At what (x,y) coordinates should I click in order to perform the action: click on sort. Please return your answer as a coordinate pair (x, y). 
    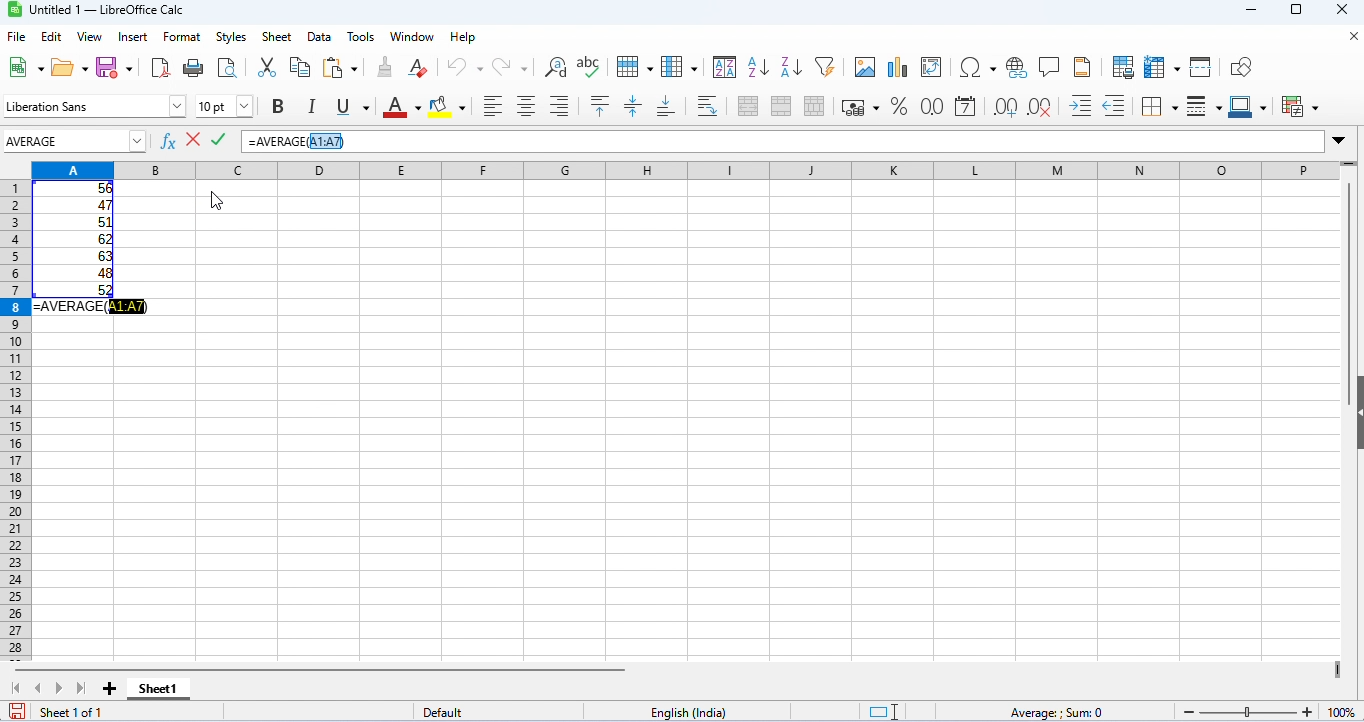
    Looking at the image, I should click on (725, 66).